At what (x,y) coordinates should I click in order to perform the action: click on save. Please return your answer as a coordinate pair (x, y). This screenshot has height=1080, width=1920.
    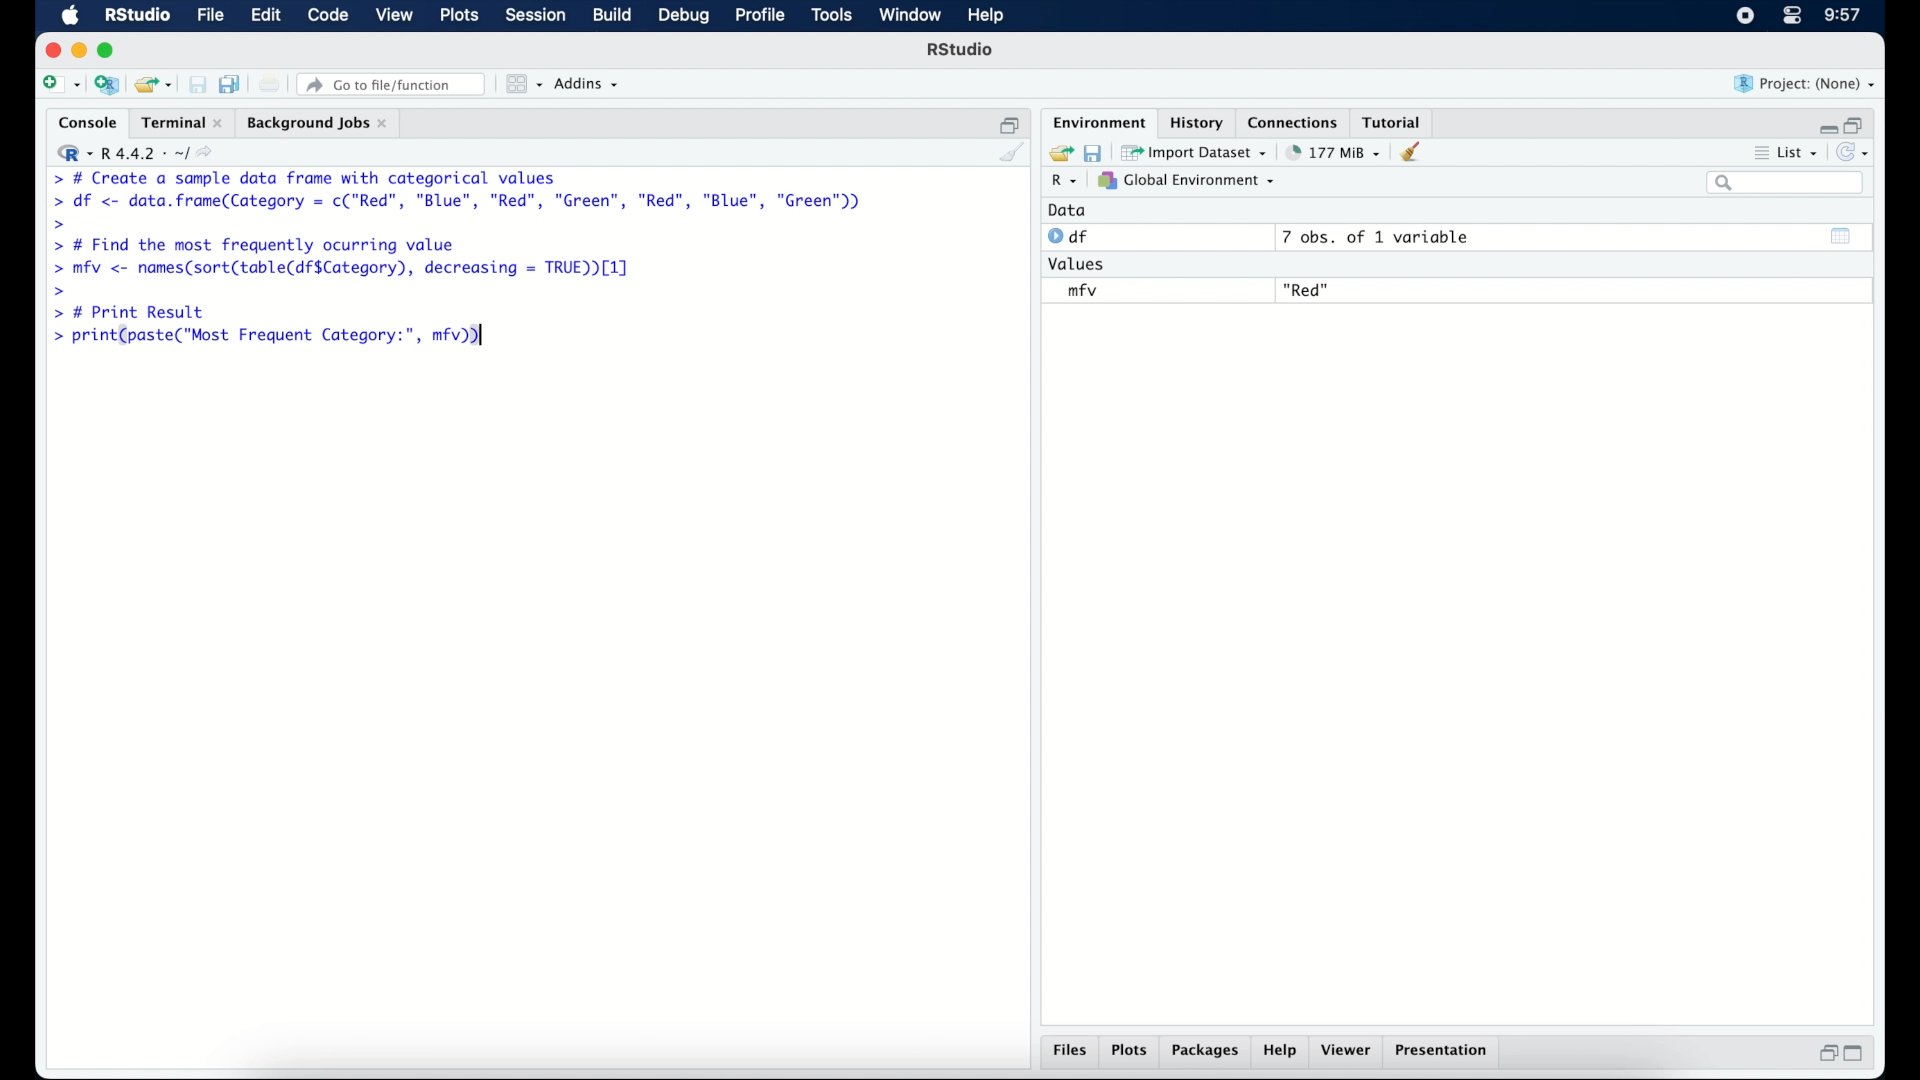
    Looking at the image, I should click on (1092, 153).